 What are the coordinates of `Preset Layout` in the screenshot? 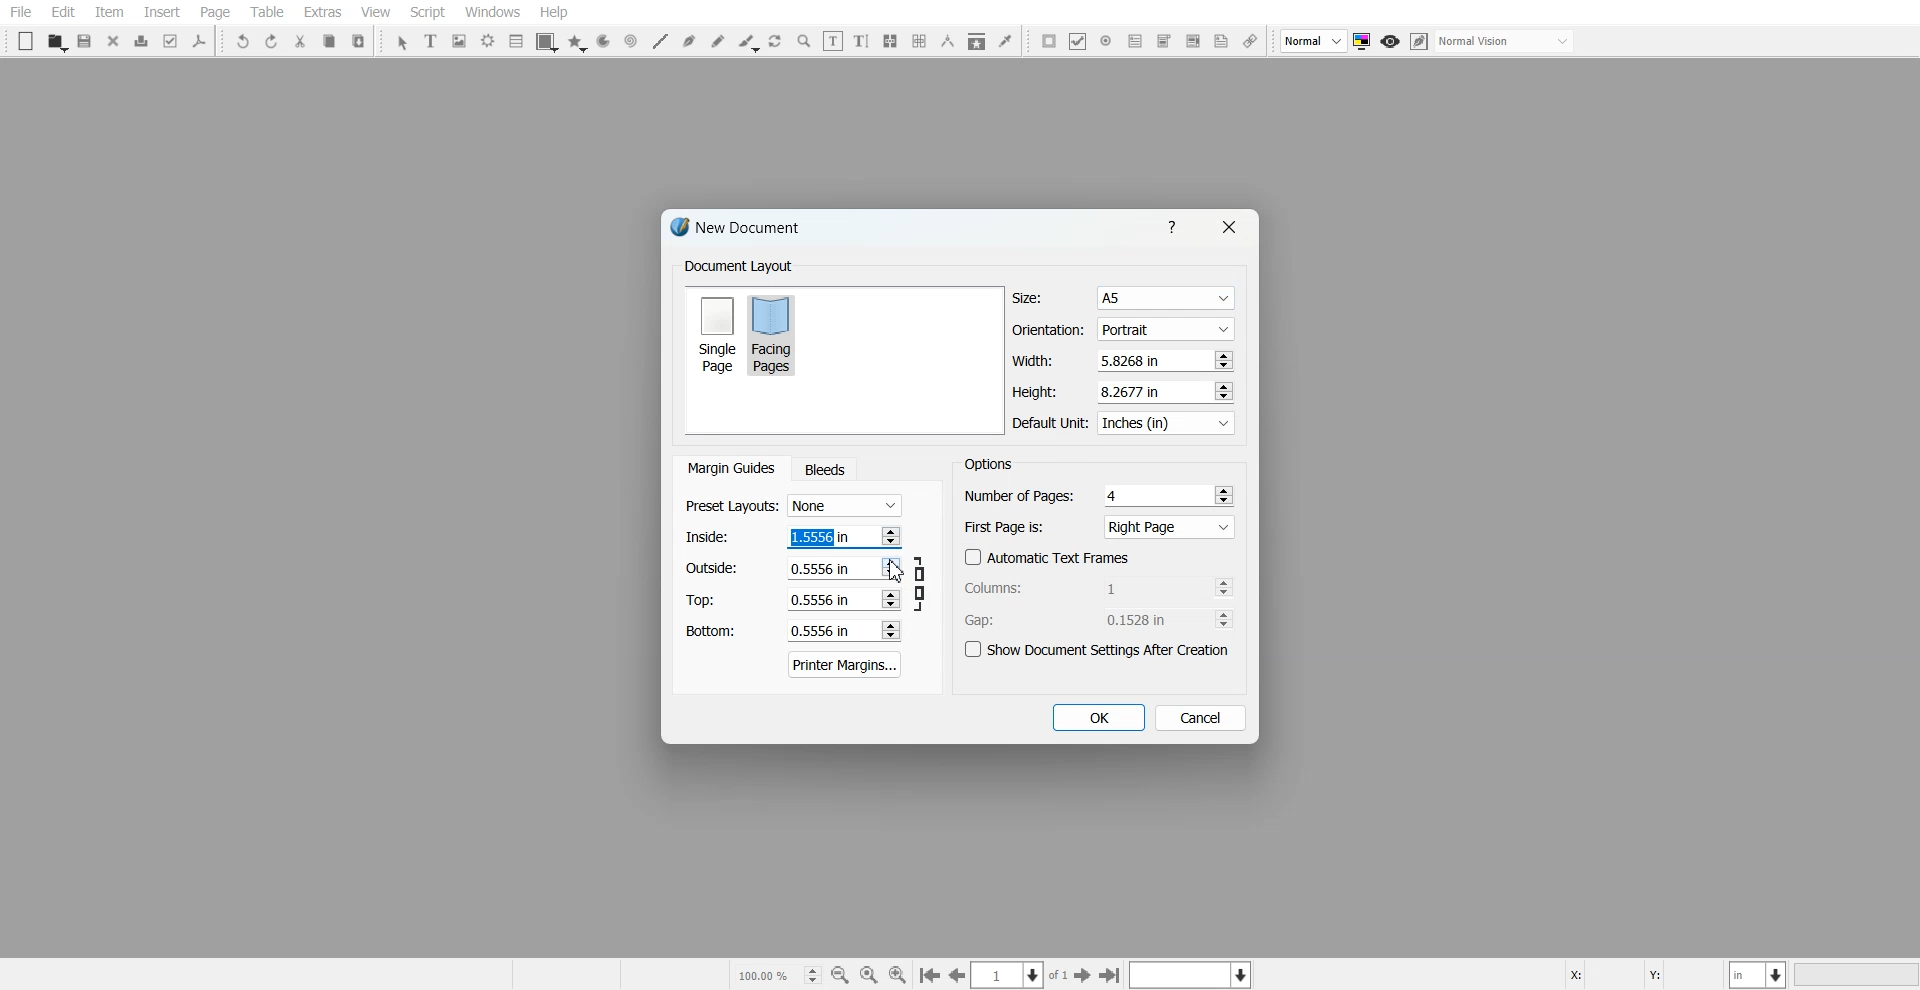 It's located at (793, 506).